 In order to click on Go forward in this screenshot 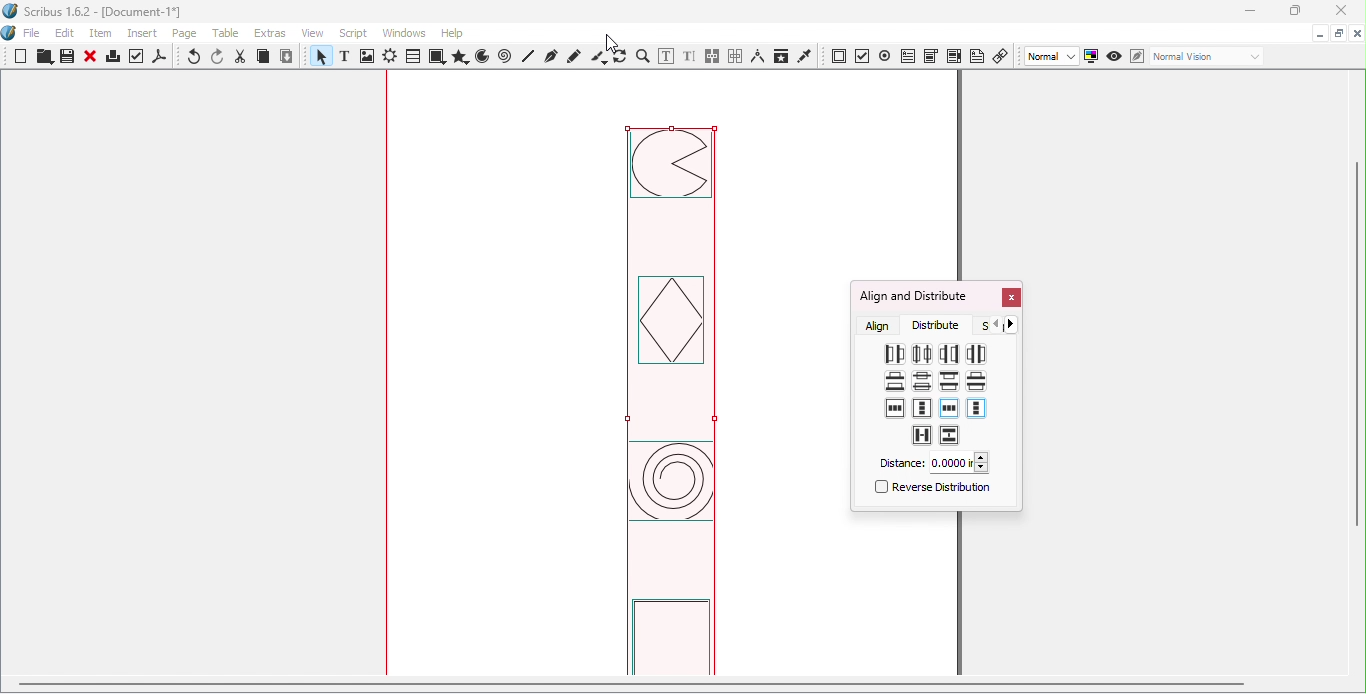, I will do `click(1015, 324)`.